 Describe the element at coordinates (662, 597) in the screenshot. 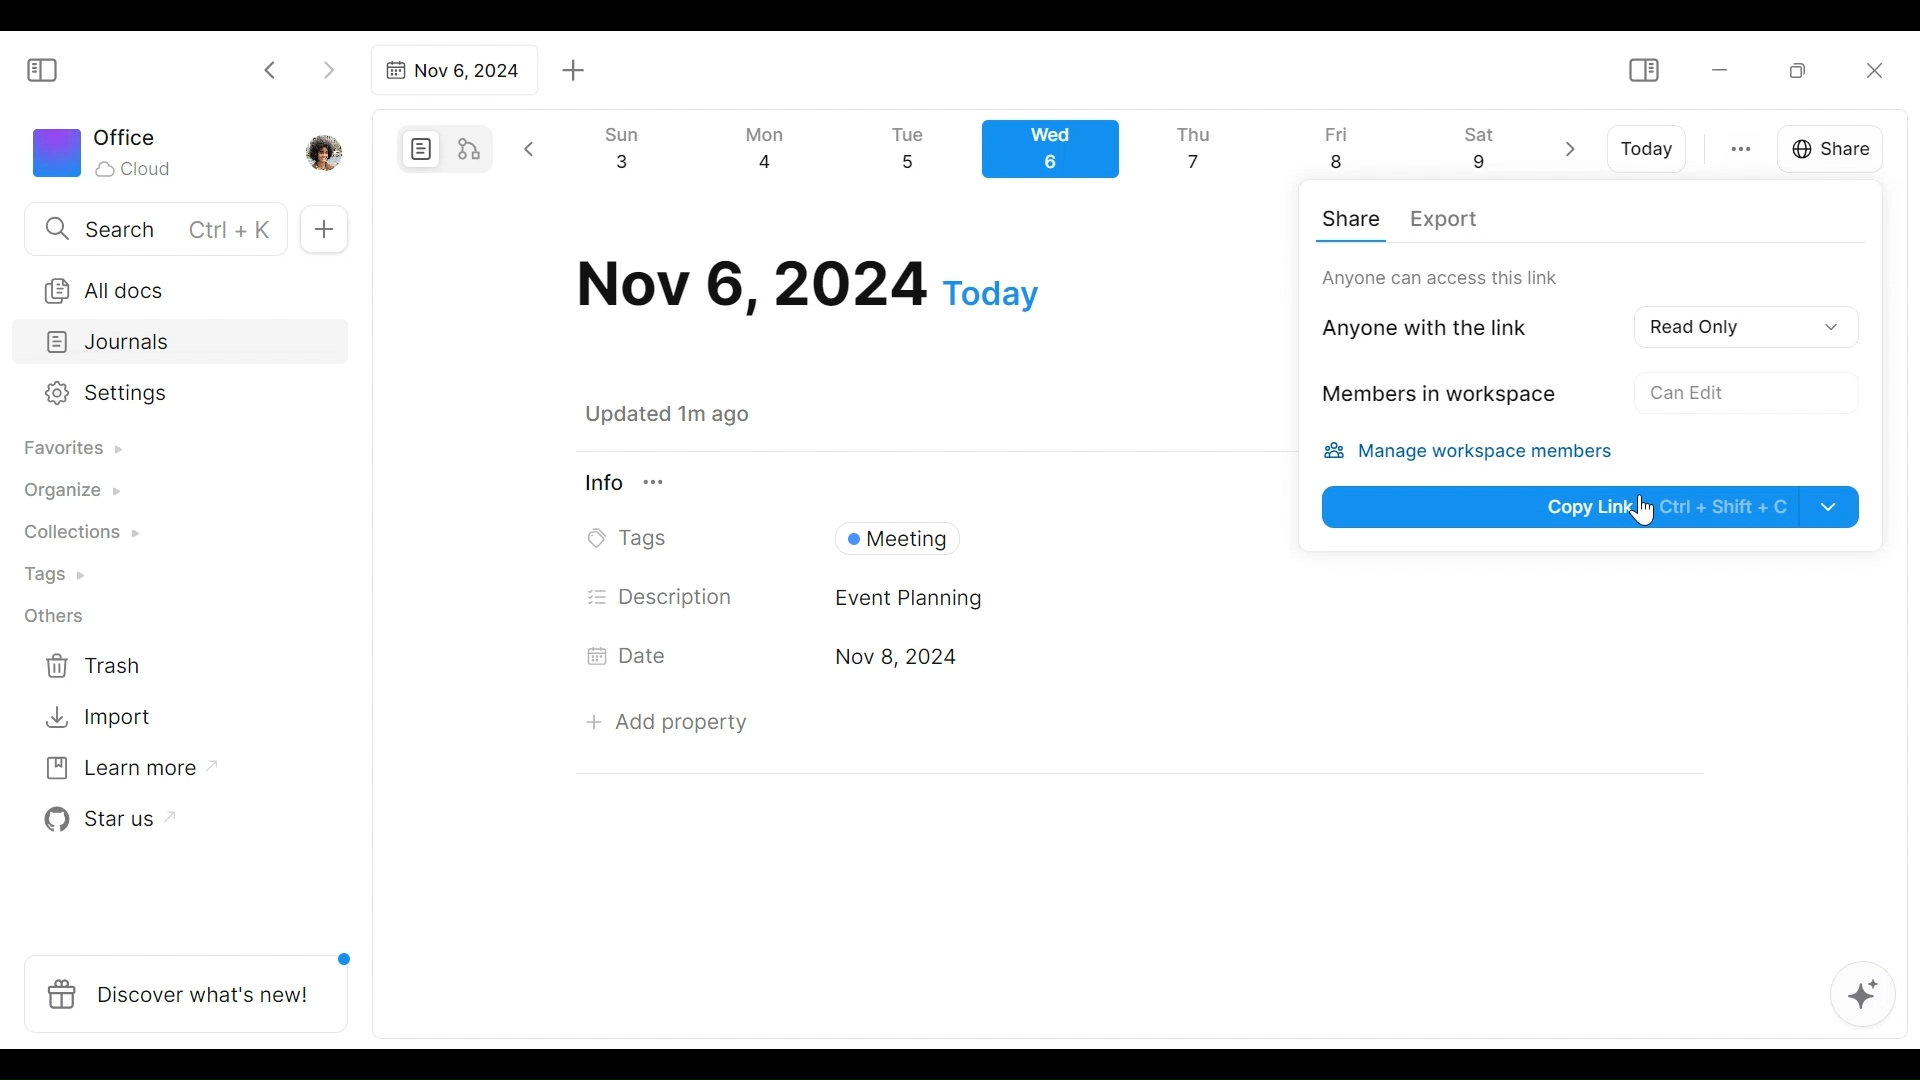

I see `Description` at that location.